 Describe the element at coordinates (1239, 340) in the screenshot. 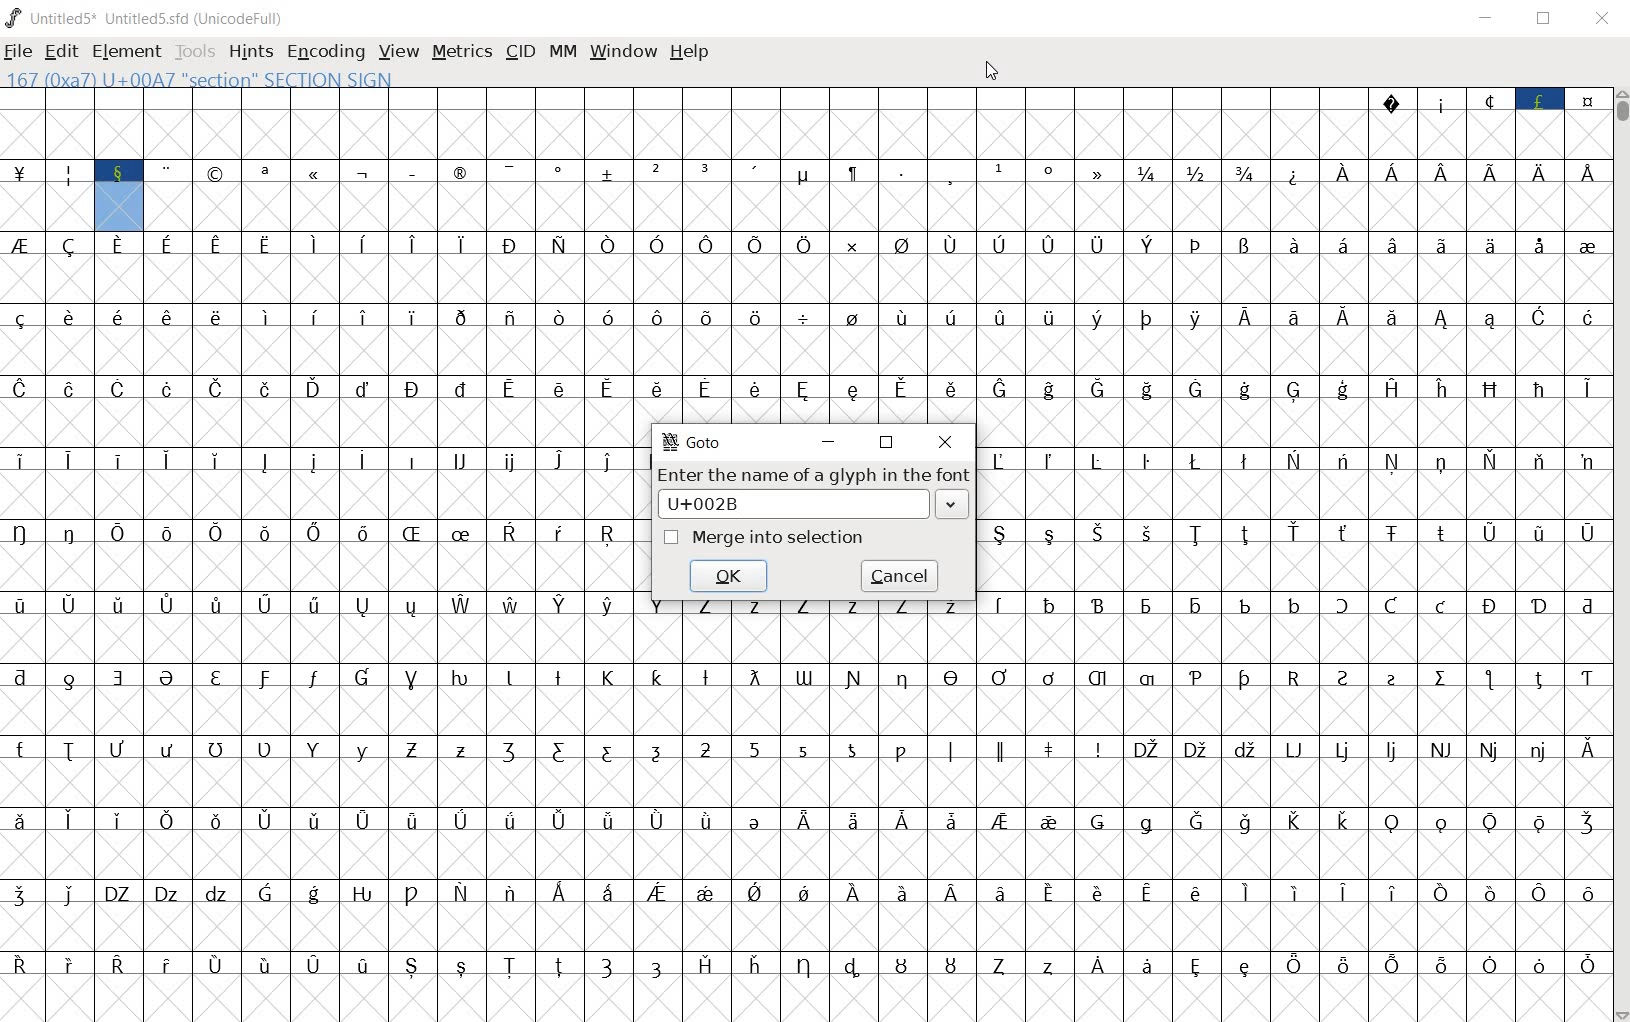

I see `accented characters` at that location.